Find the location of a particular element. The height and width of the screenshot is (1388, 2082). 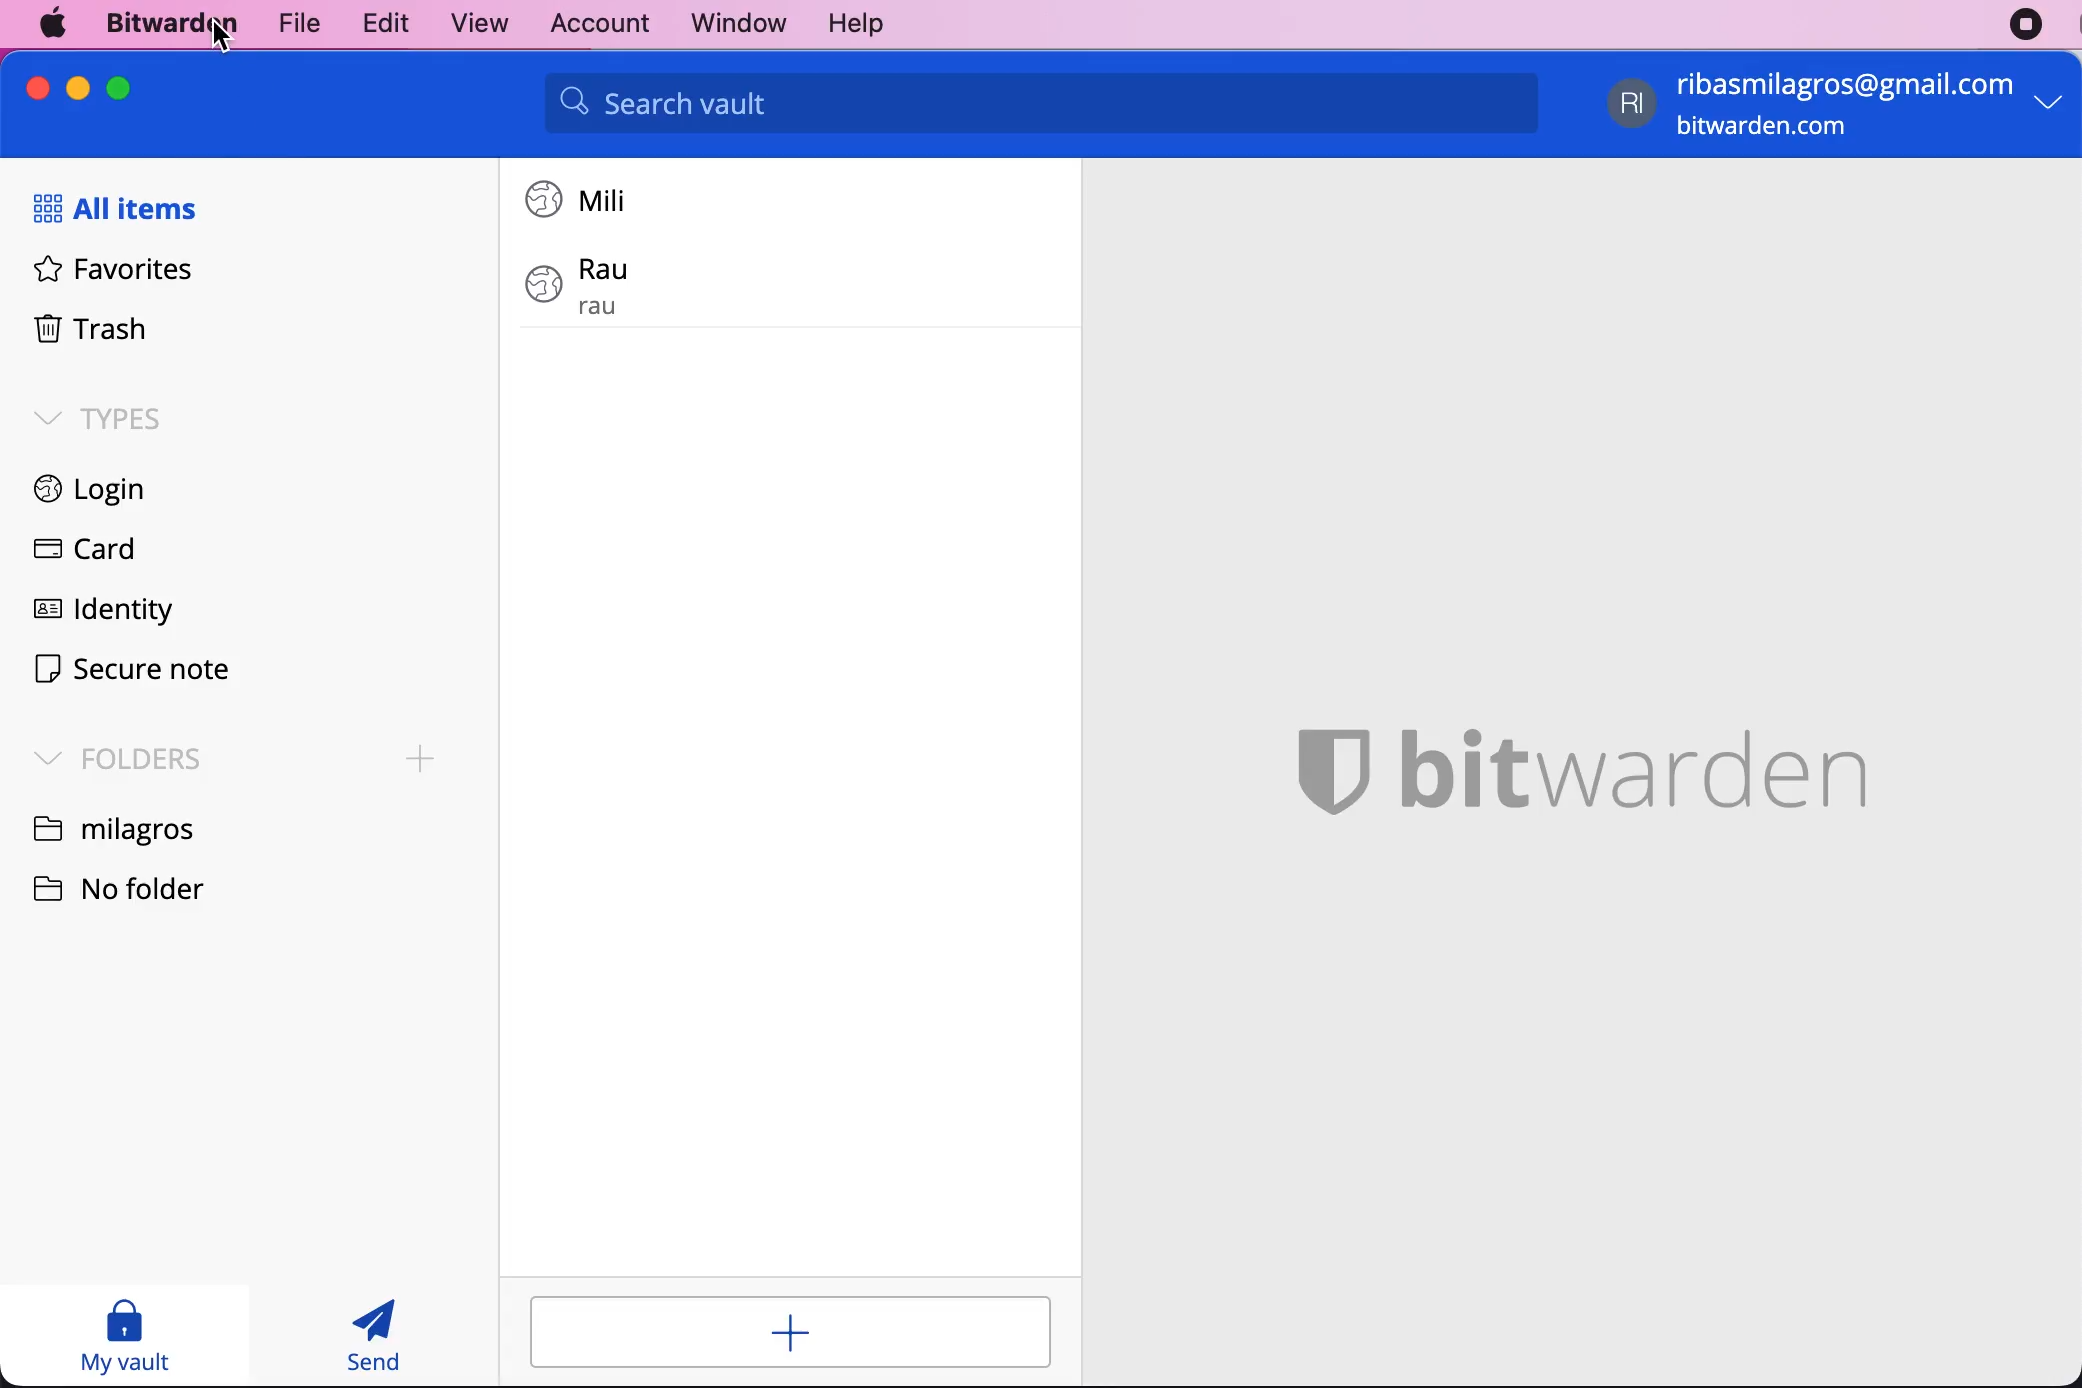

login 1 is located at coordinates (583, 199).